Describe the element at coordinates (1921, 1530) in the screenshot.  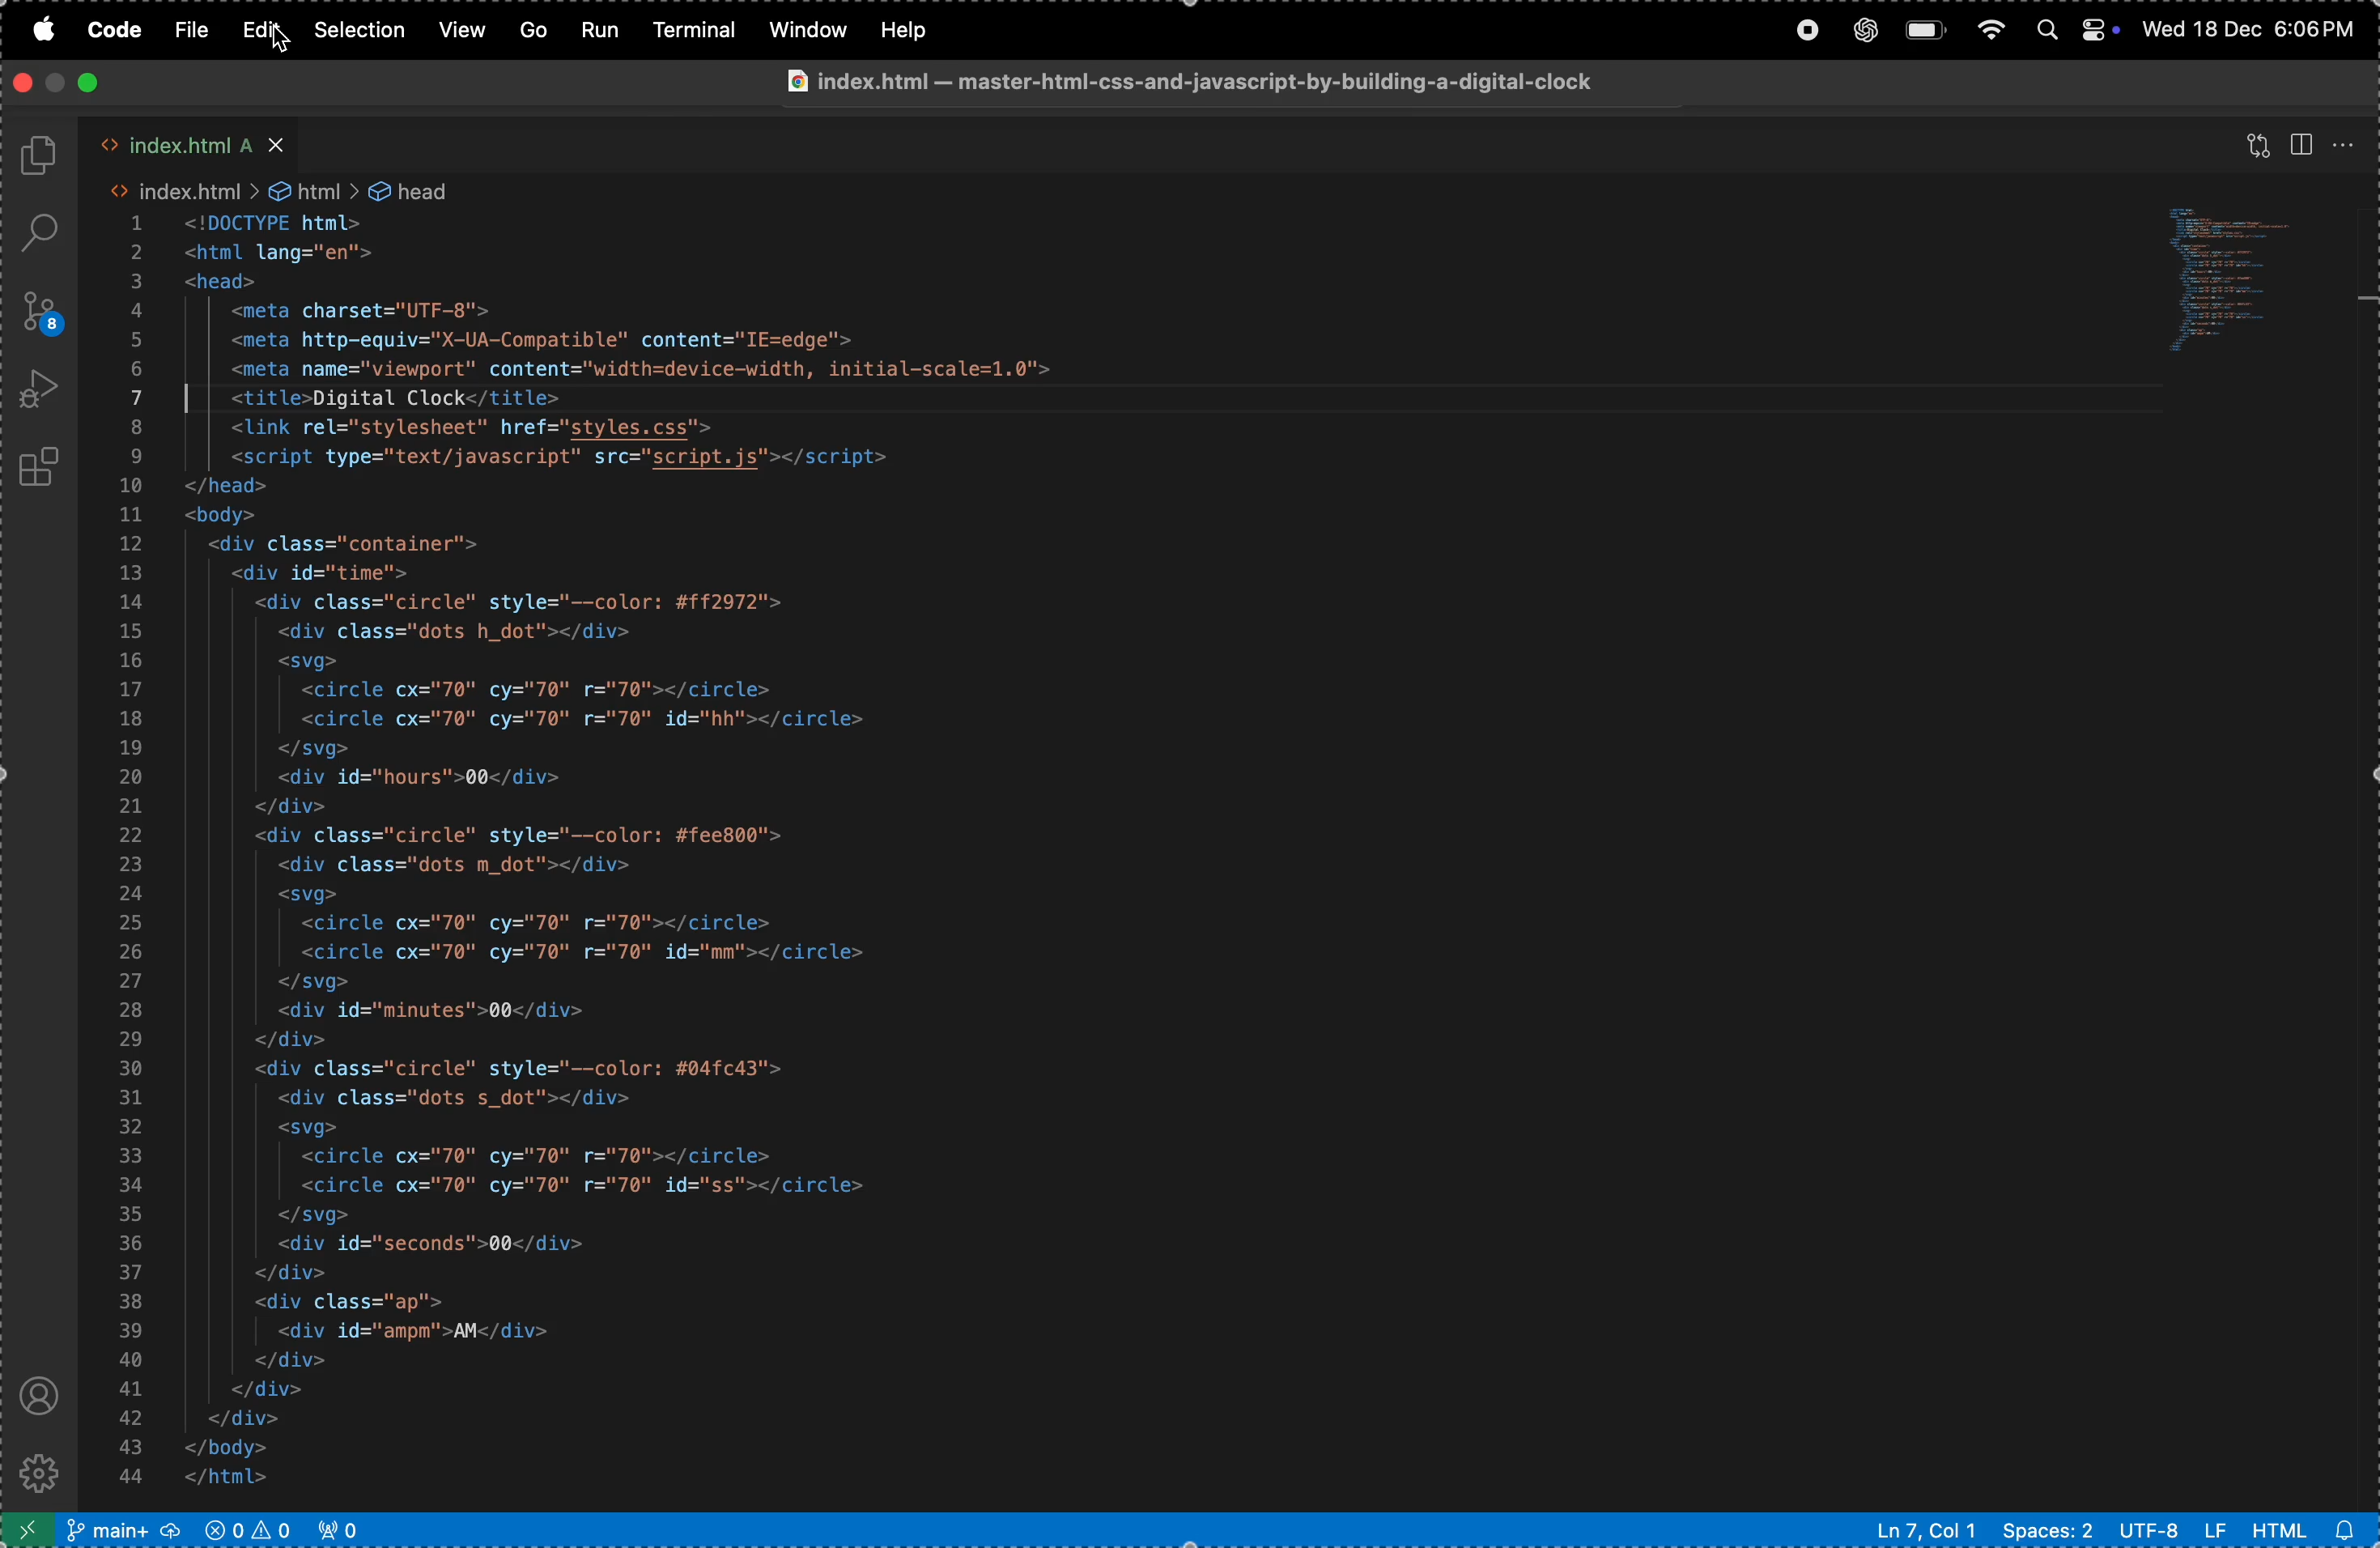
I see `Ln 7 col 2` at that location.